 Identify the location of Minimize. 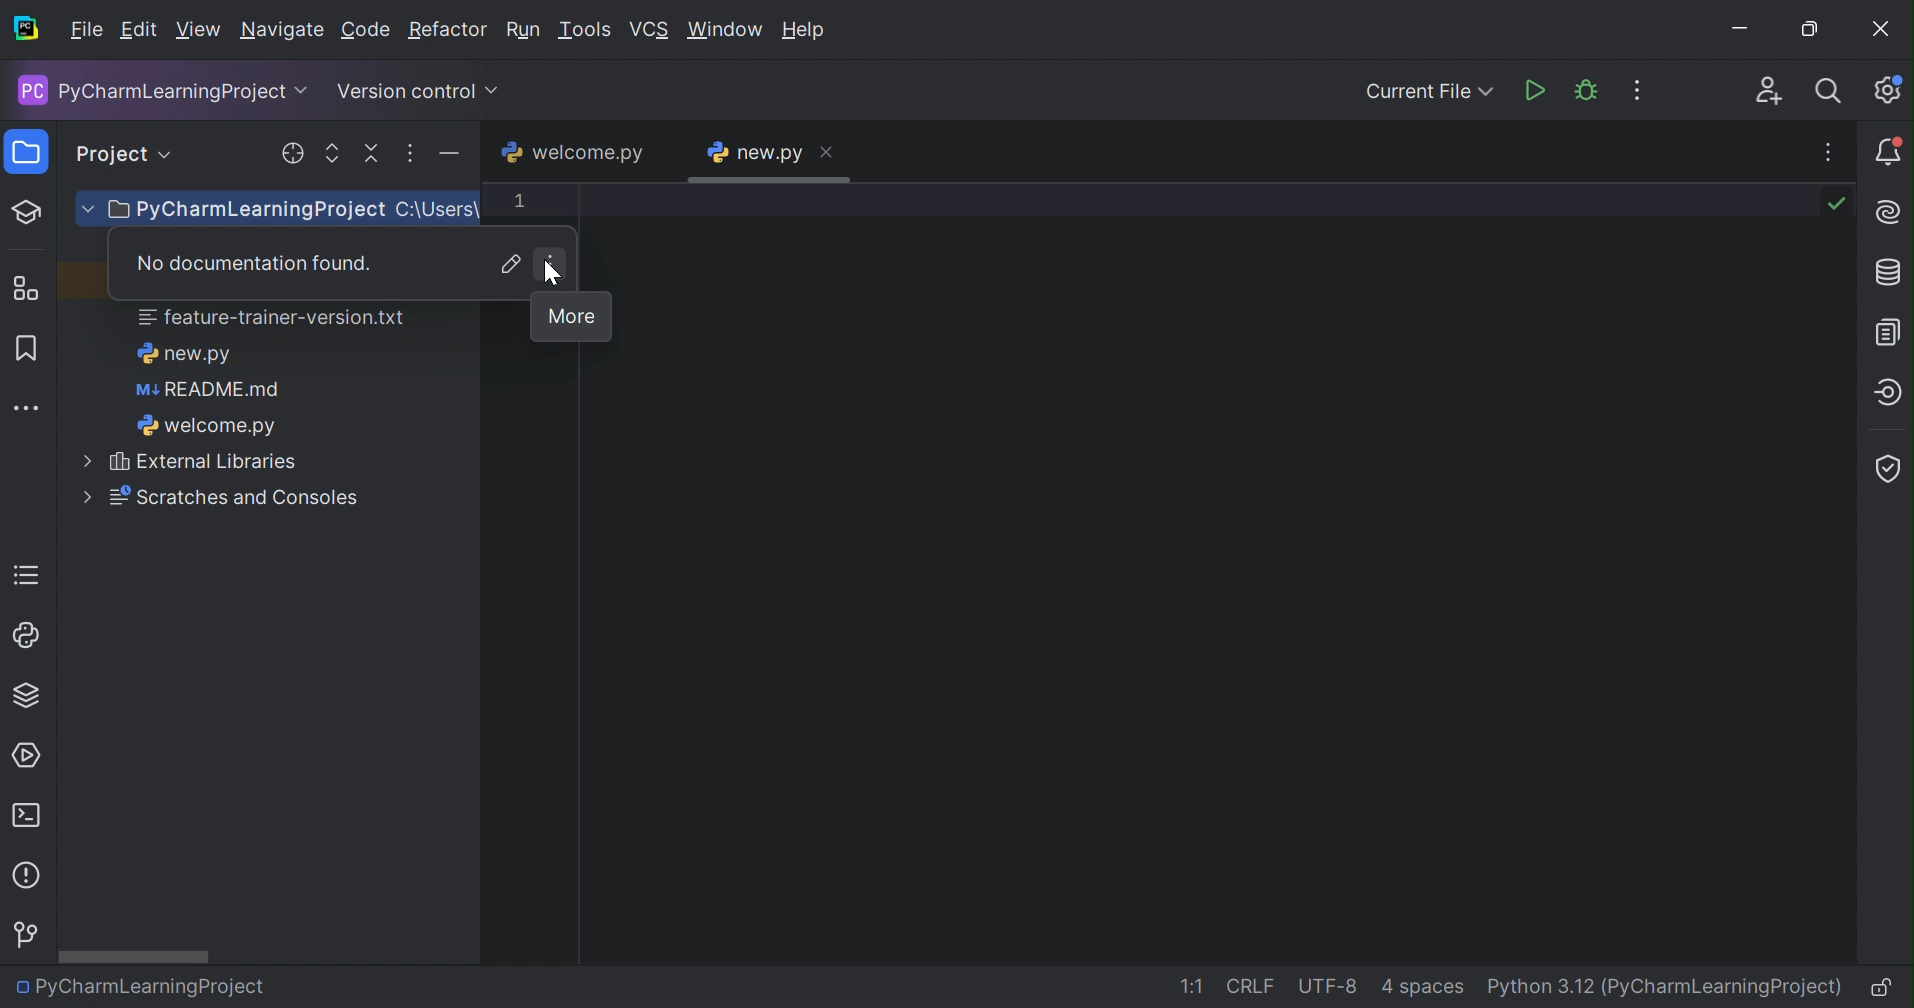
(1743, 28).